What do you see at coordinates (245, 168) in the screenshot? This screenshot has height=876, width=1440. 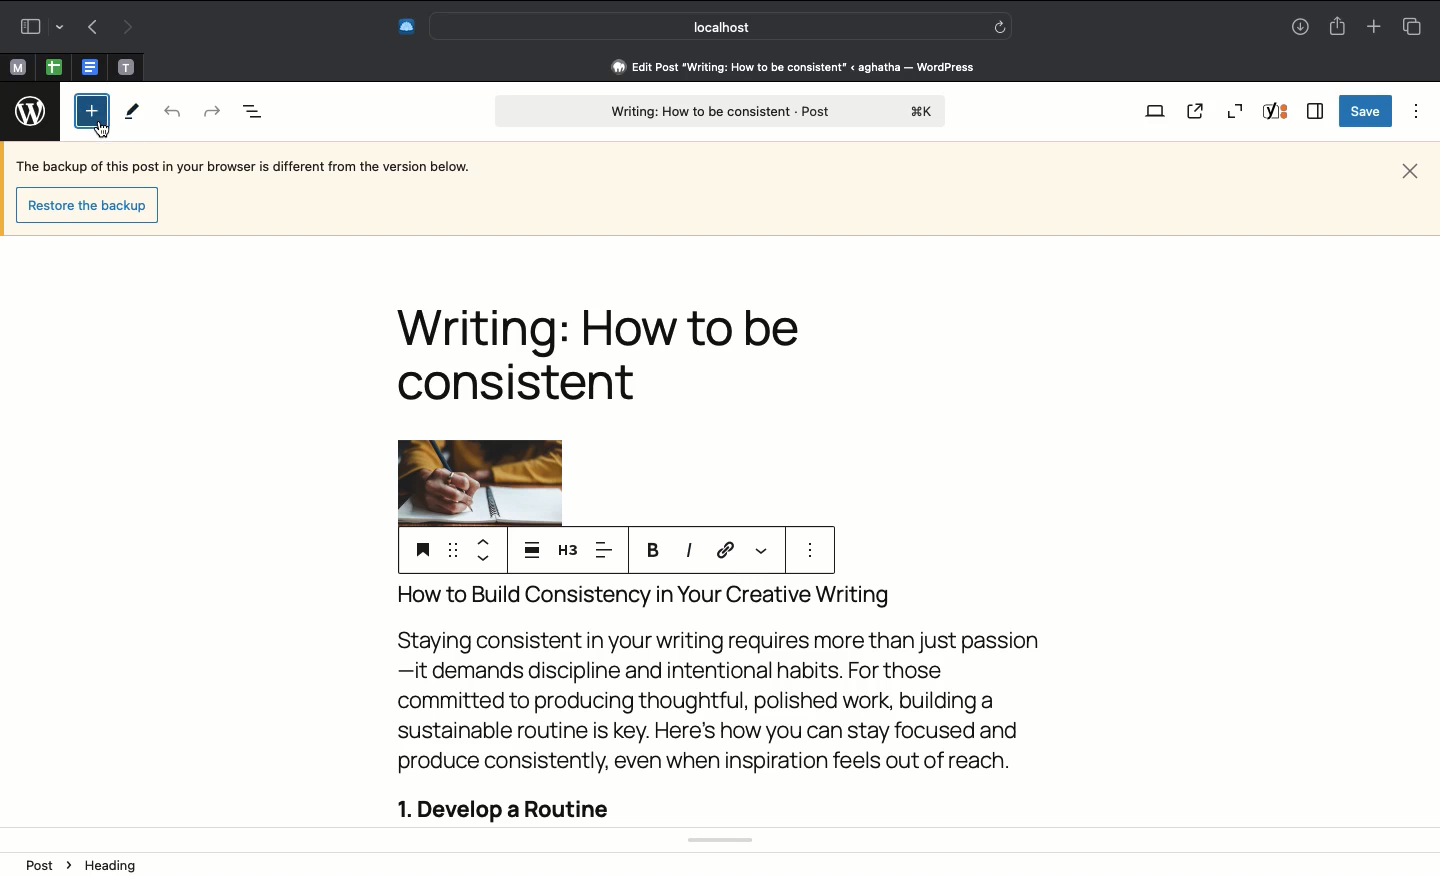 I see `Sentence about backup ` at bounding box center [245, 168].